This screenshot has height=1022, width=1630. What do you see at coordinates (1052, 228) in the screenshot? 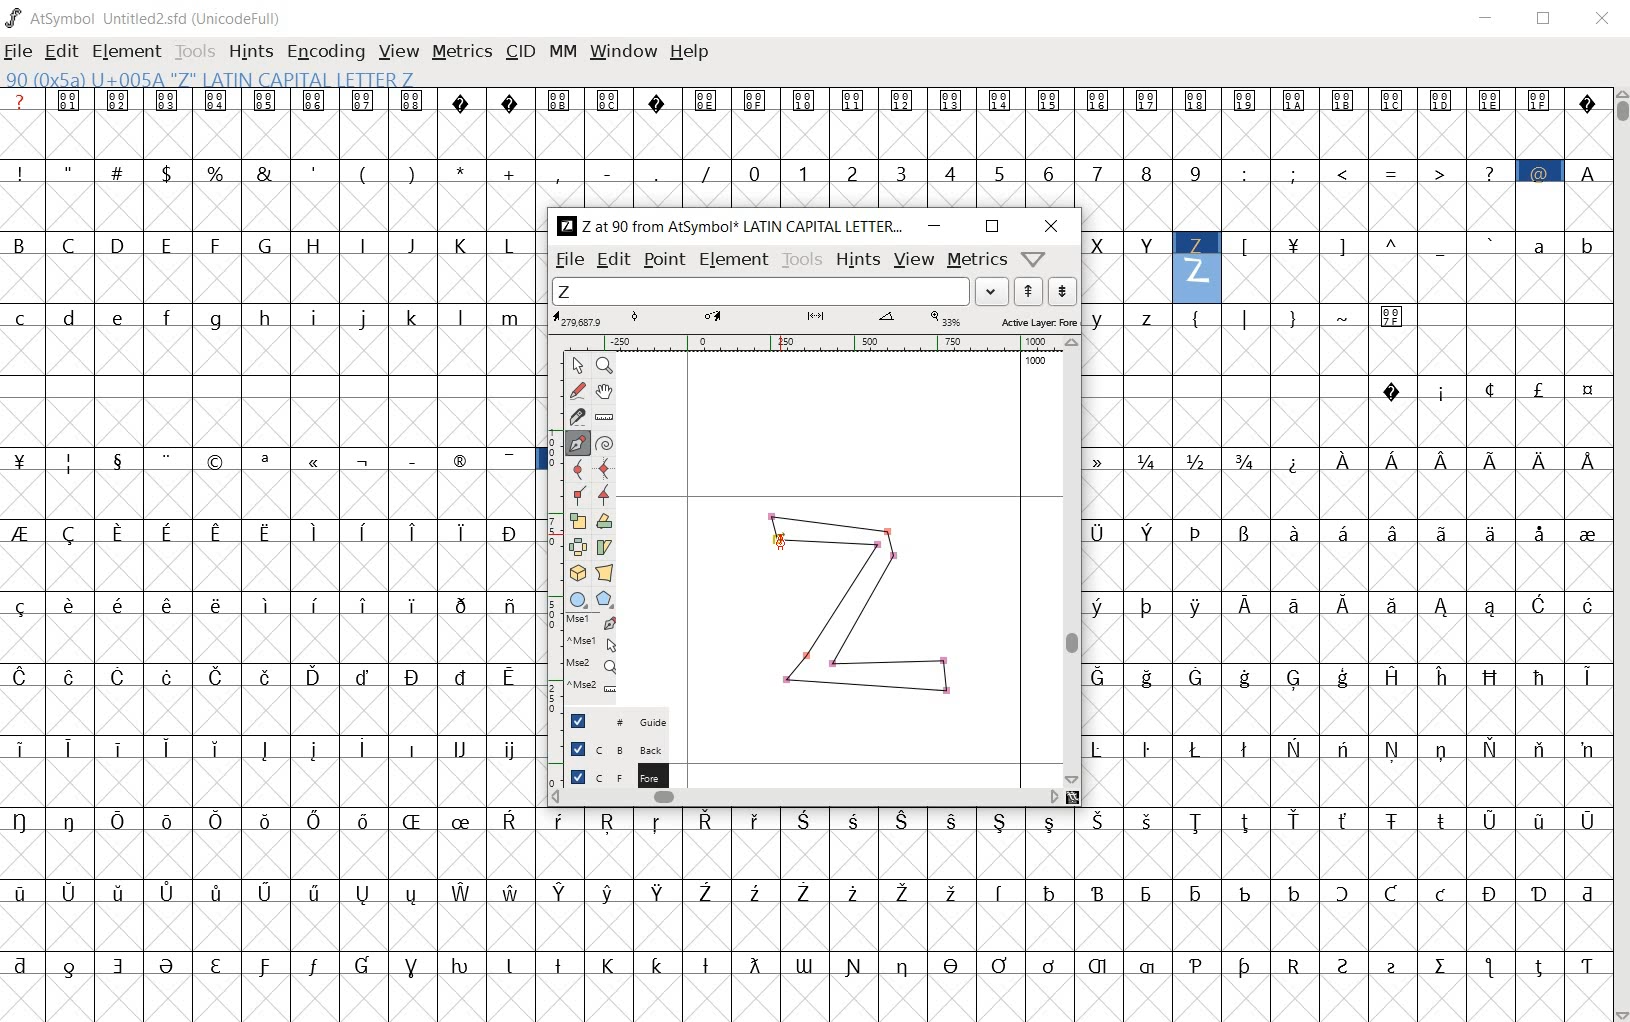
I see `close` at bounding box center [1052, 228].